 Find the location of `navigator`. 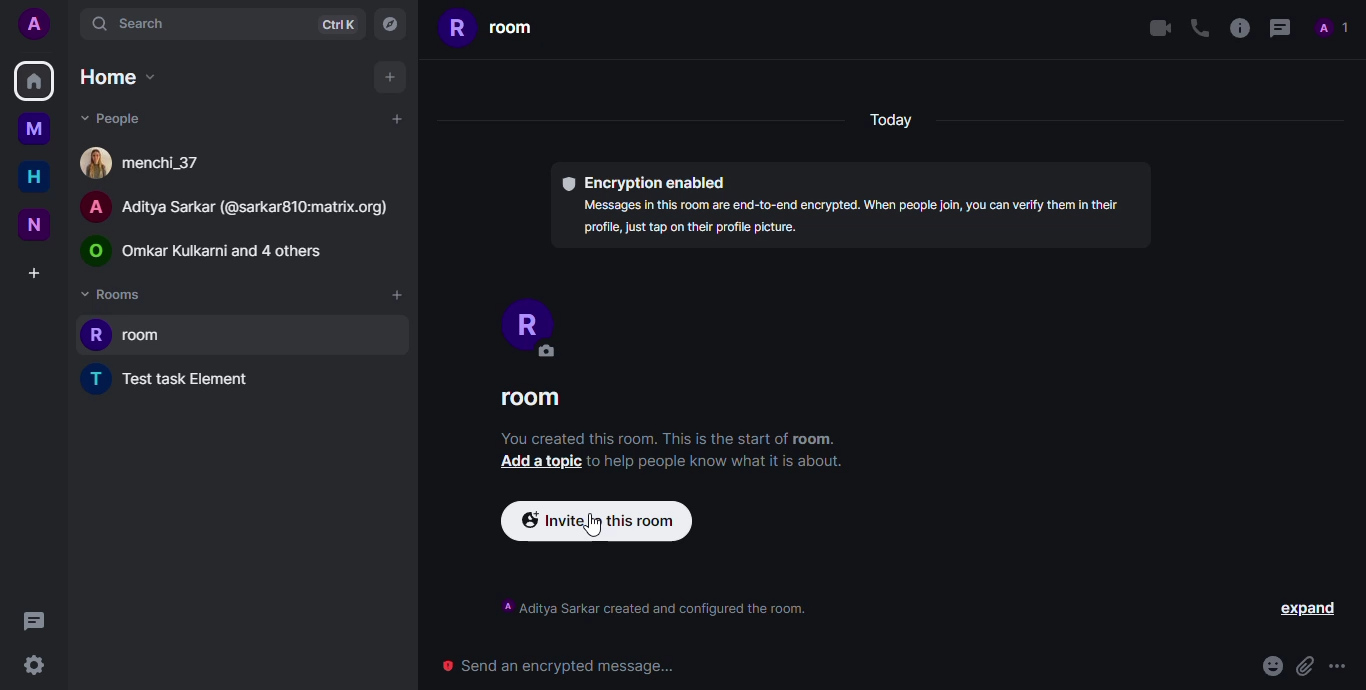

navigator is located at coordinates (389, 24).